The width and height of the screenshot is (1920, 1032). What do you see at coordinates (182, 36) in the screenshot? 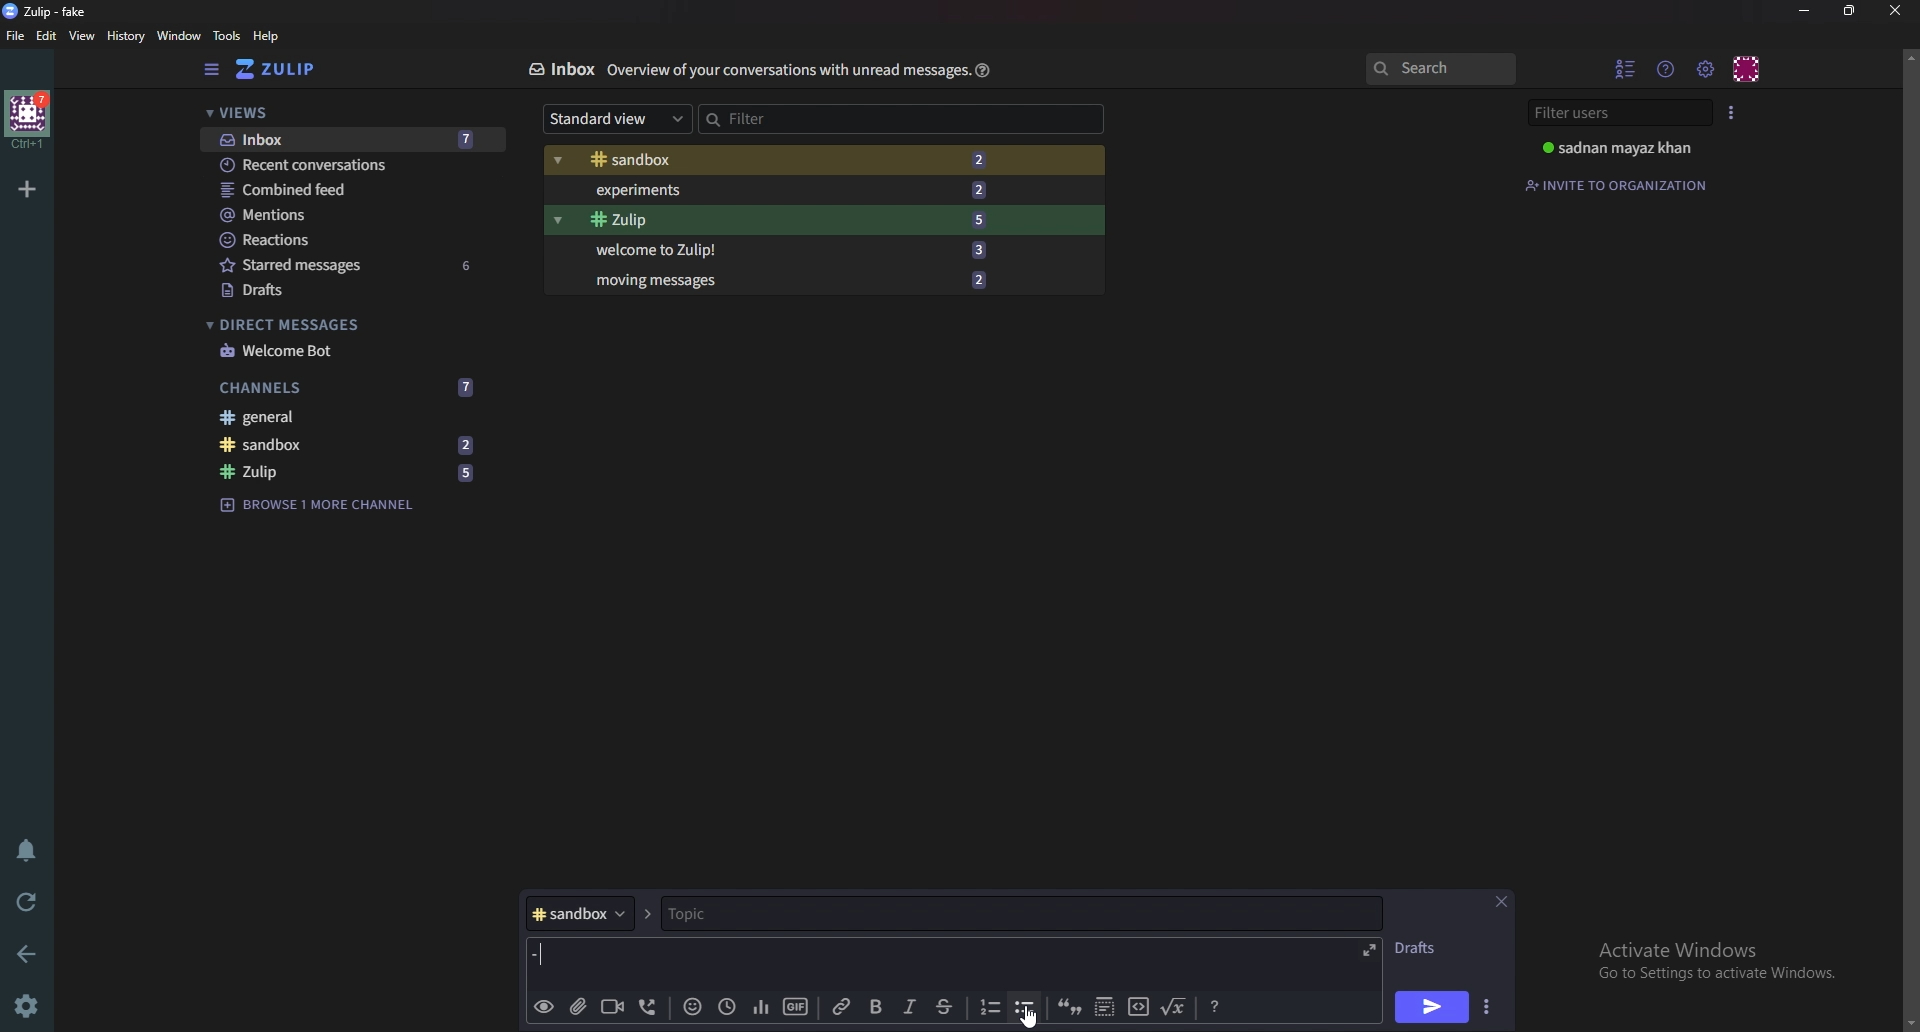
I see `Window` at bounding box center [182, 36].